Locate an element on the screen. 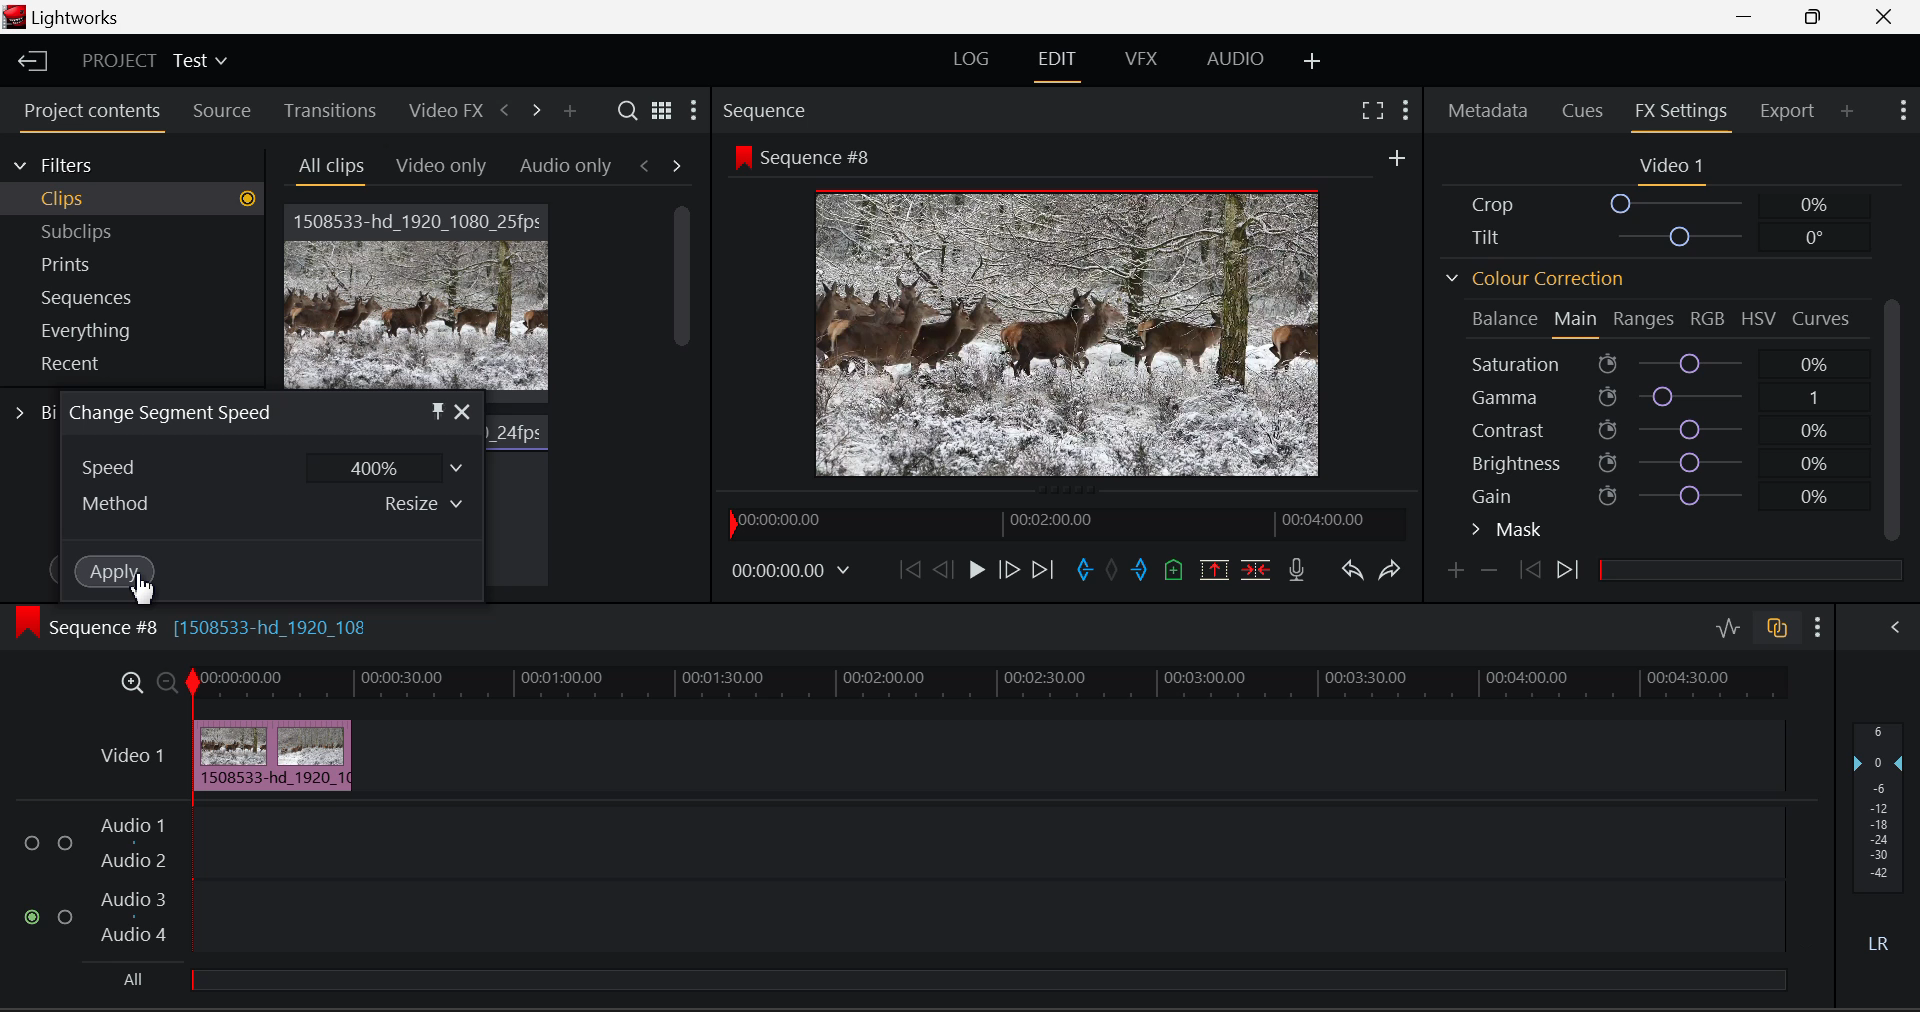  Gamma is located at coordinates (1655, 398).